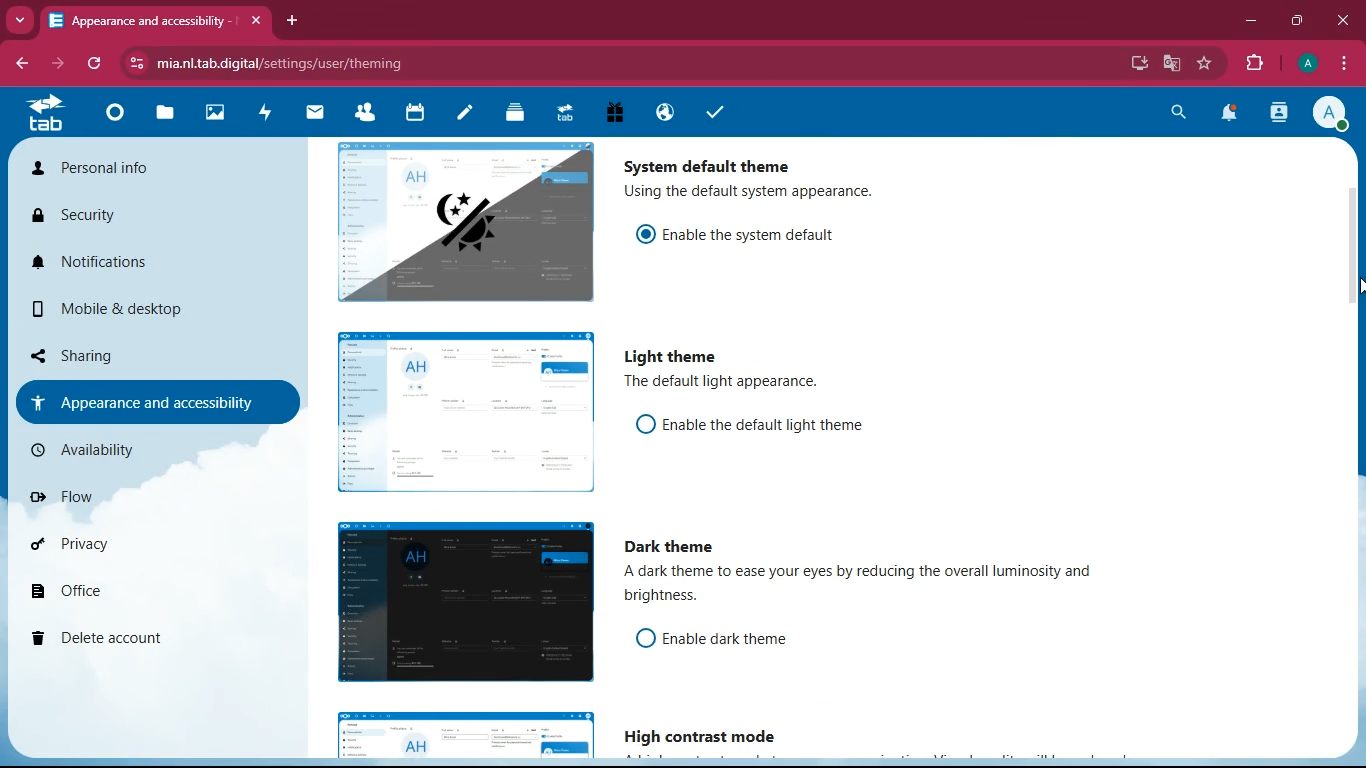 This screenshot has width=1366, height=768. I want to click on description, so click(725, 383).